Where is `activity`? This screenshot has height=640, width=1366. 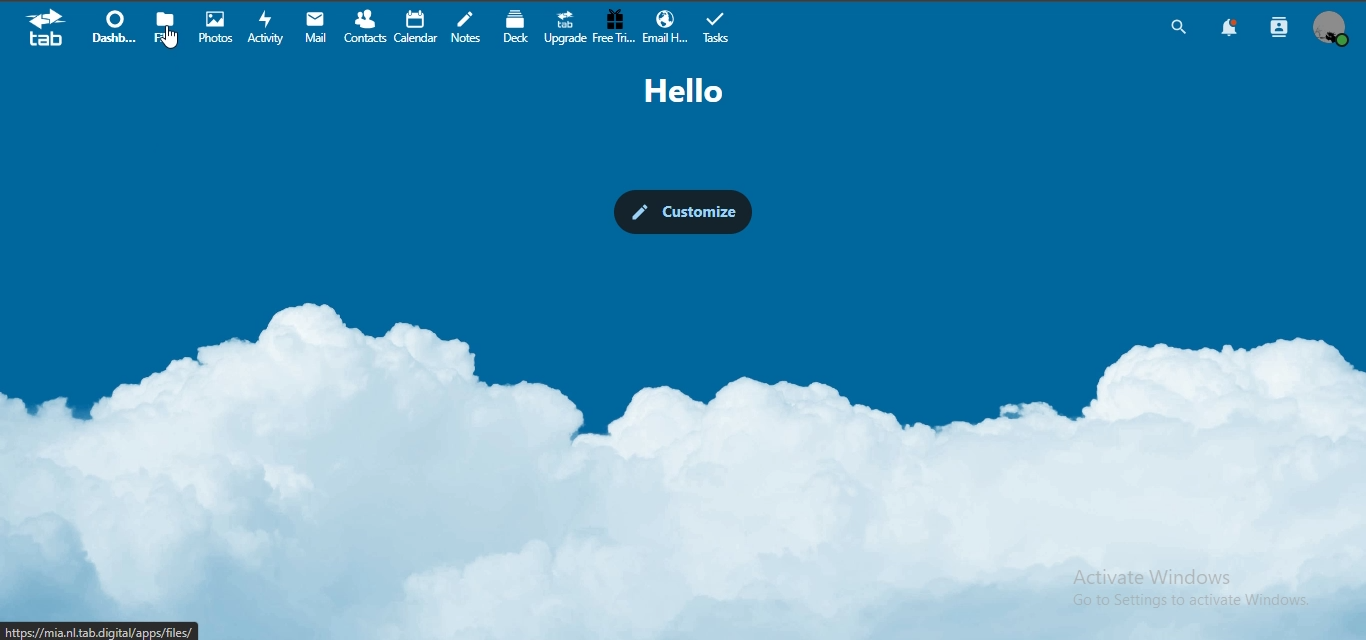 activity is located at coordinates (270, 27).